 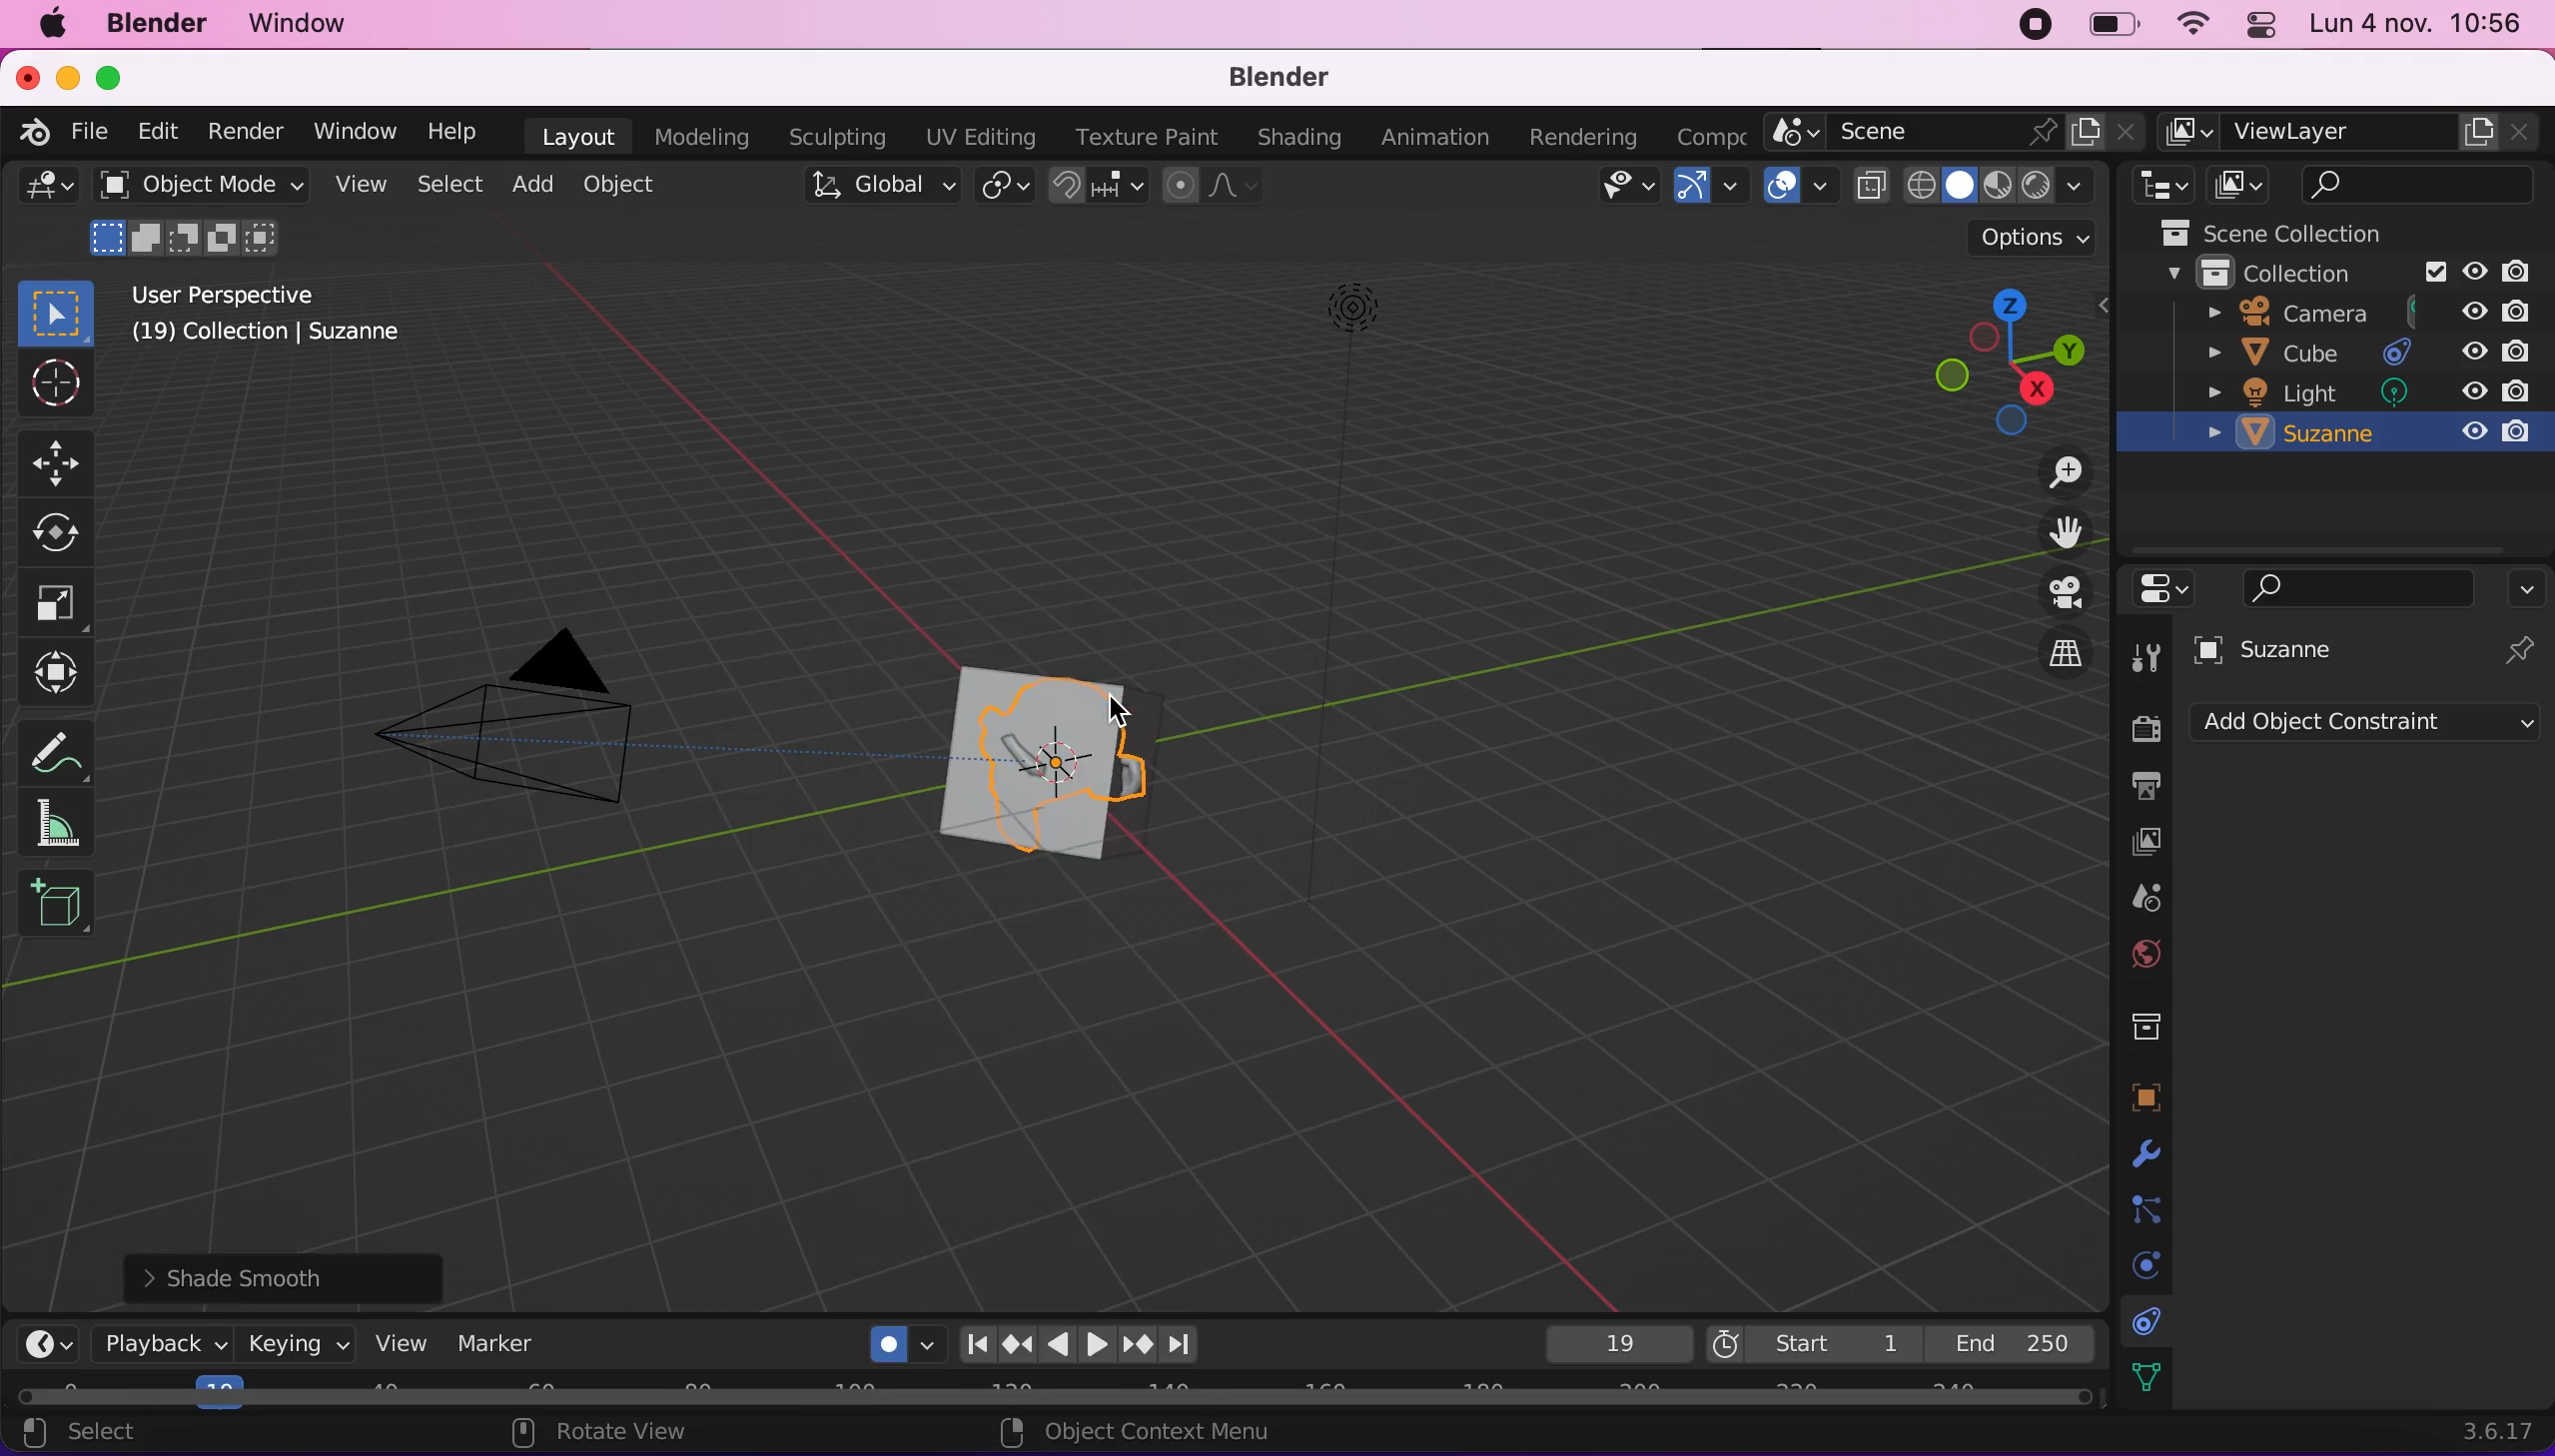 What do you see at coordinates (2165, 591) in the screenshot?
I see `editor type` at bounding box center [2165, 591].